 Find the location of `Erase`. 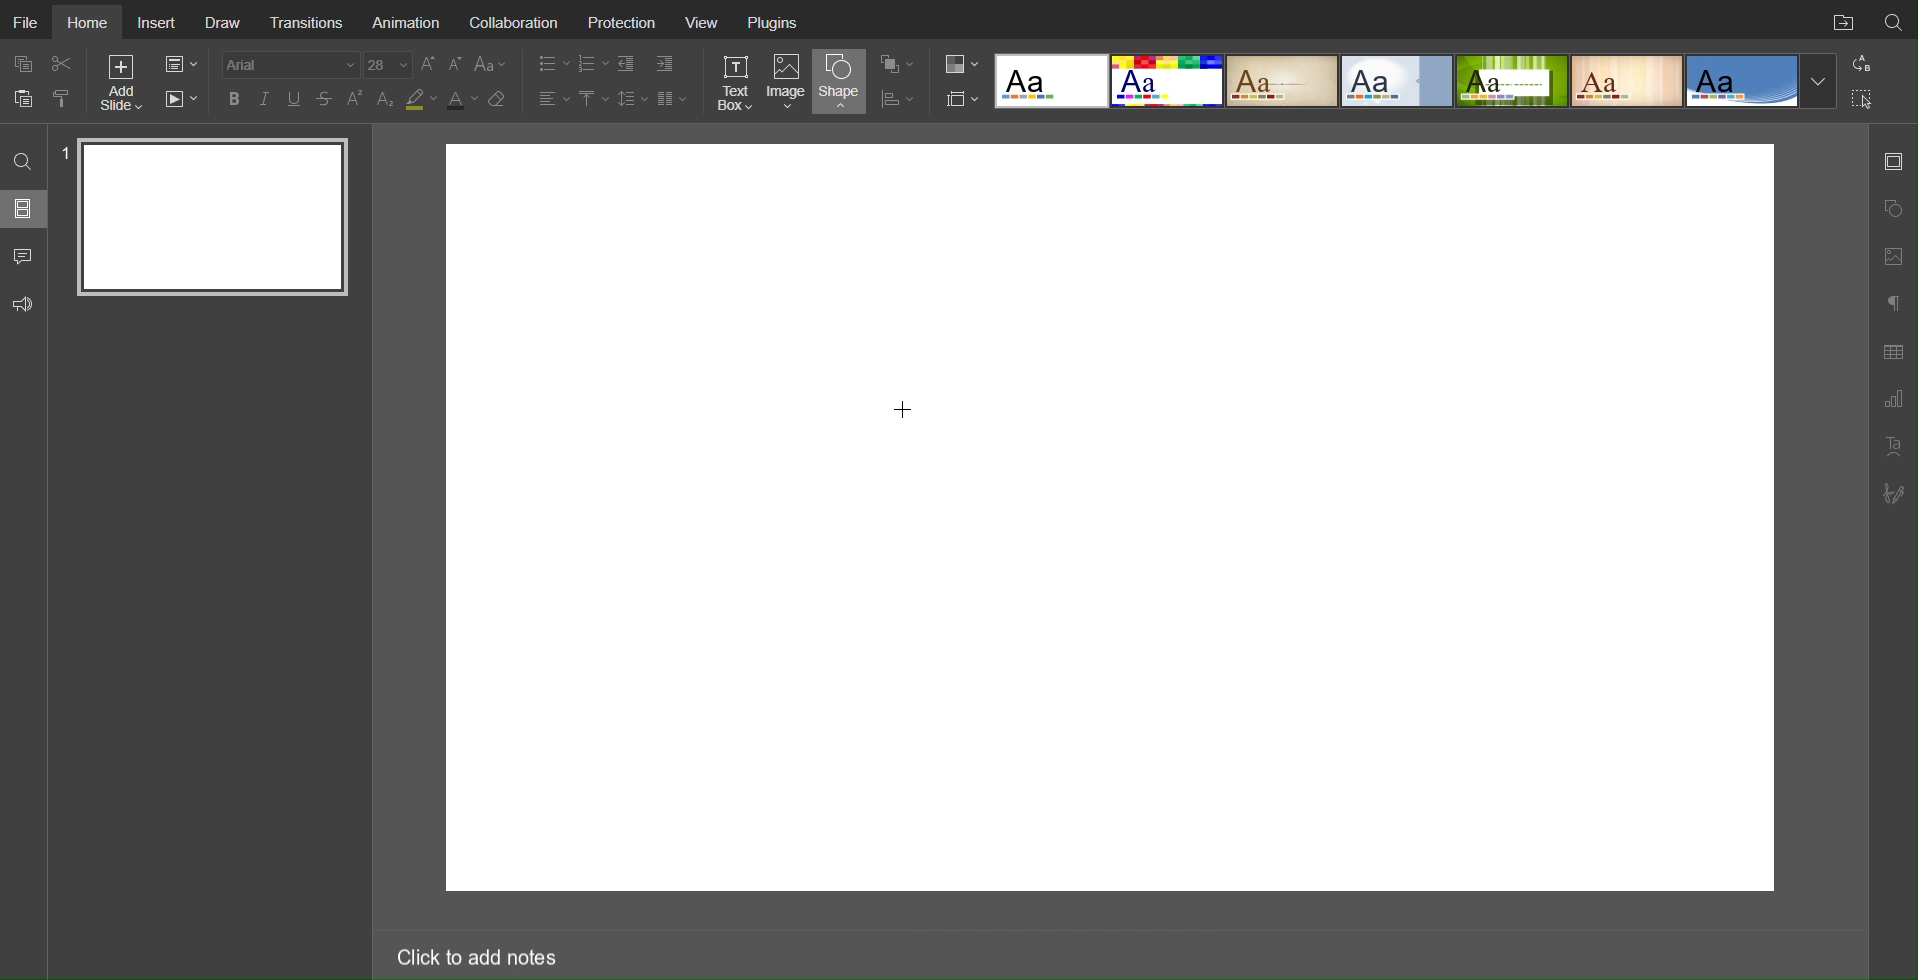

Erase is located at coordinates (501, 100).